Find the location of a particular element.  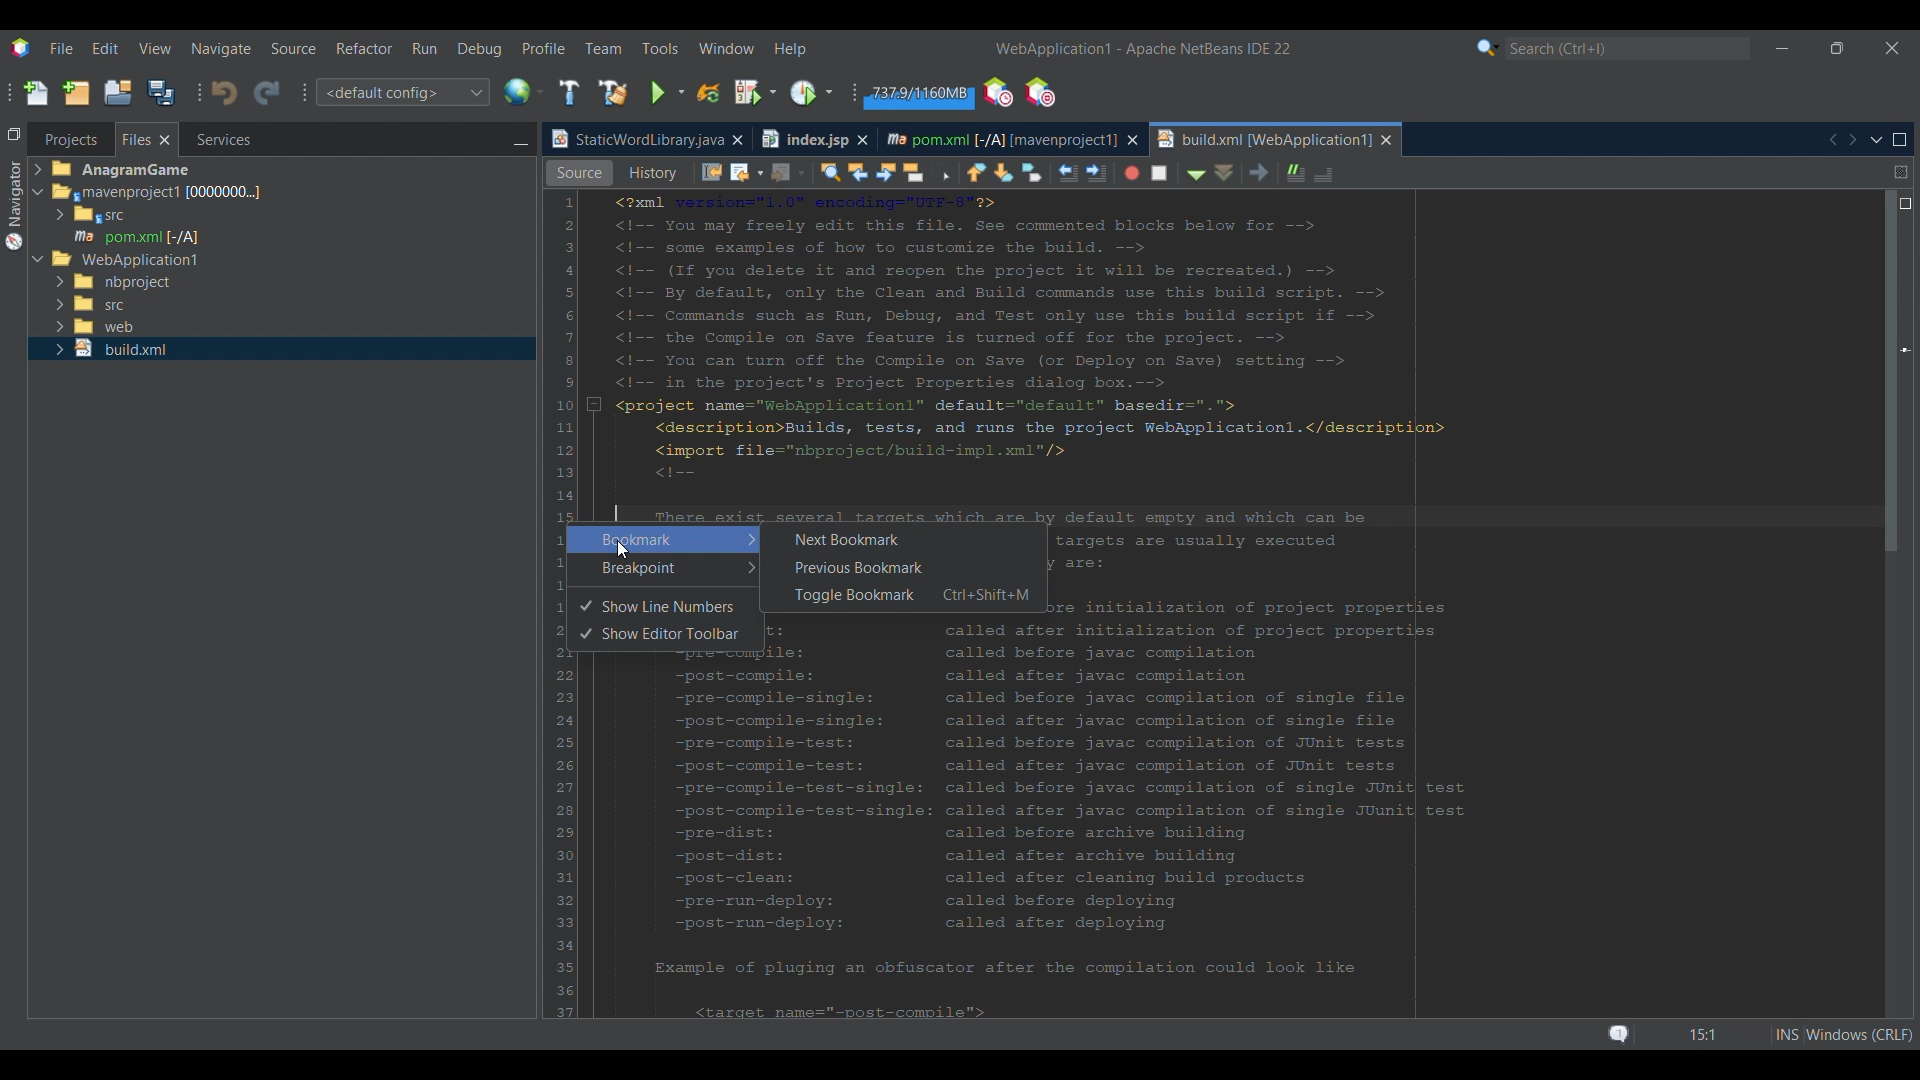

Run main project options is located at coordinates (668, 93).